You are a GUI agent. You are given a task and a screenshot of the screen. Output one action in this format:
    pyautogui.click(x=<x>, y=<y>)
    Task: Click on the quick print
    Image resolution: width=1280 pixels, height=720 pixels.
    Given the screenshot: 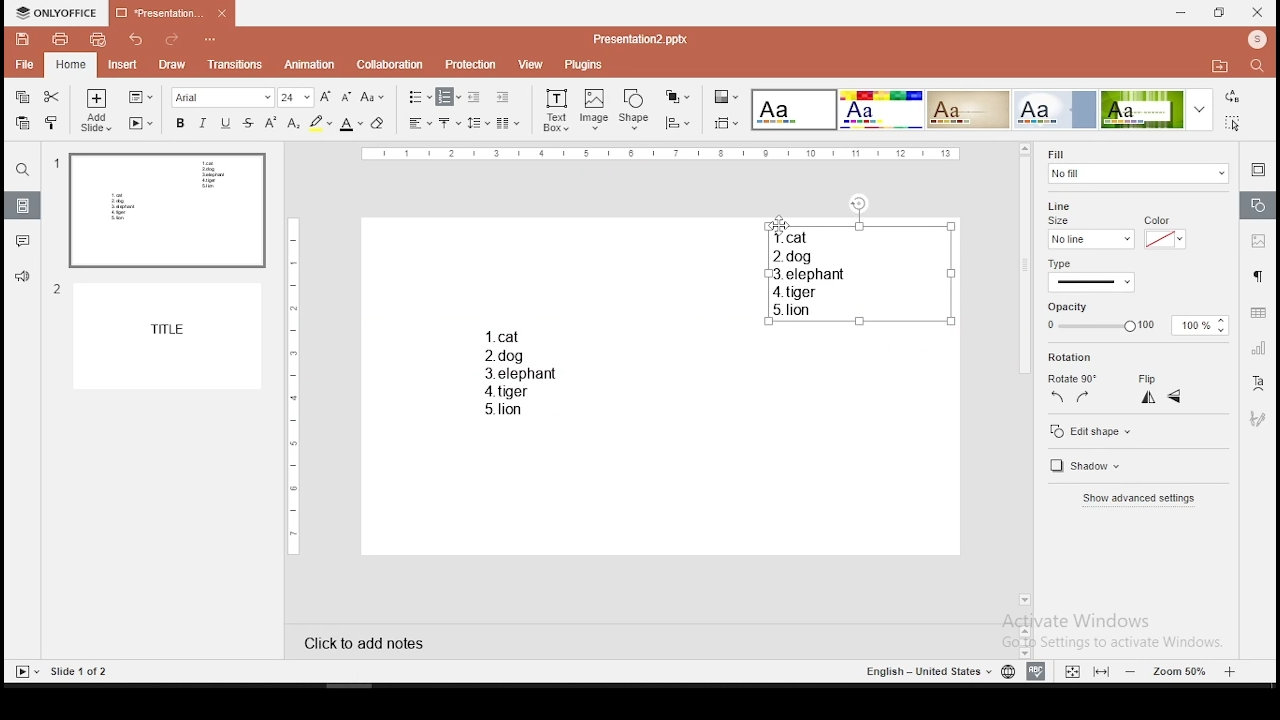 What is the action you would take?
    pyautogui.click(x=97, y=39)
    